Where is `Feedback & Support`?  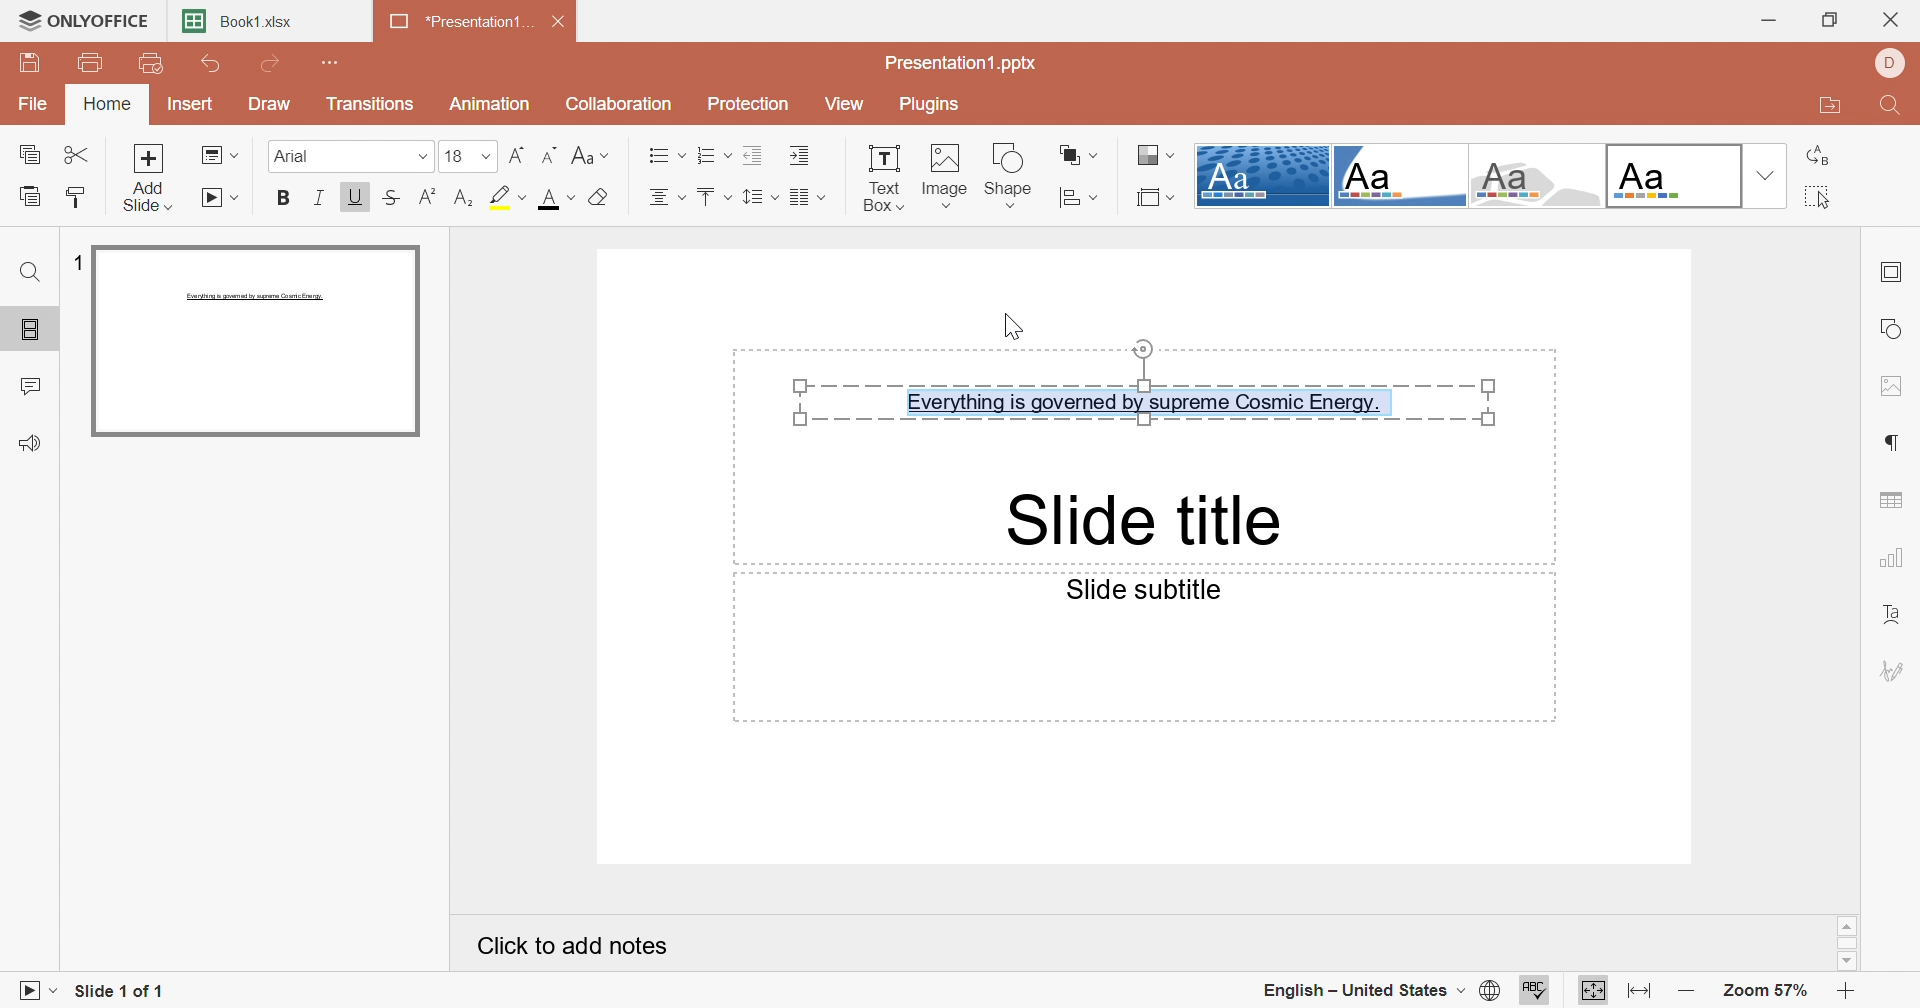 Feedback & Support is located at coordinates (31, 441).